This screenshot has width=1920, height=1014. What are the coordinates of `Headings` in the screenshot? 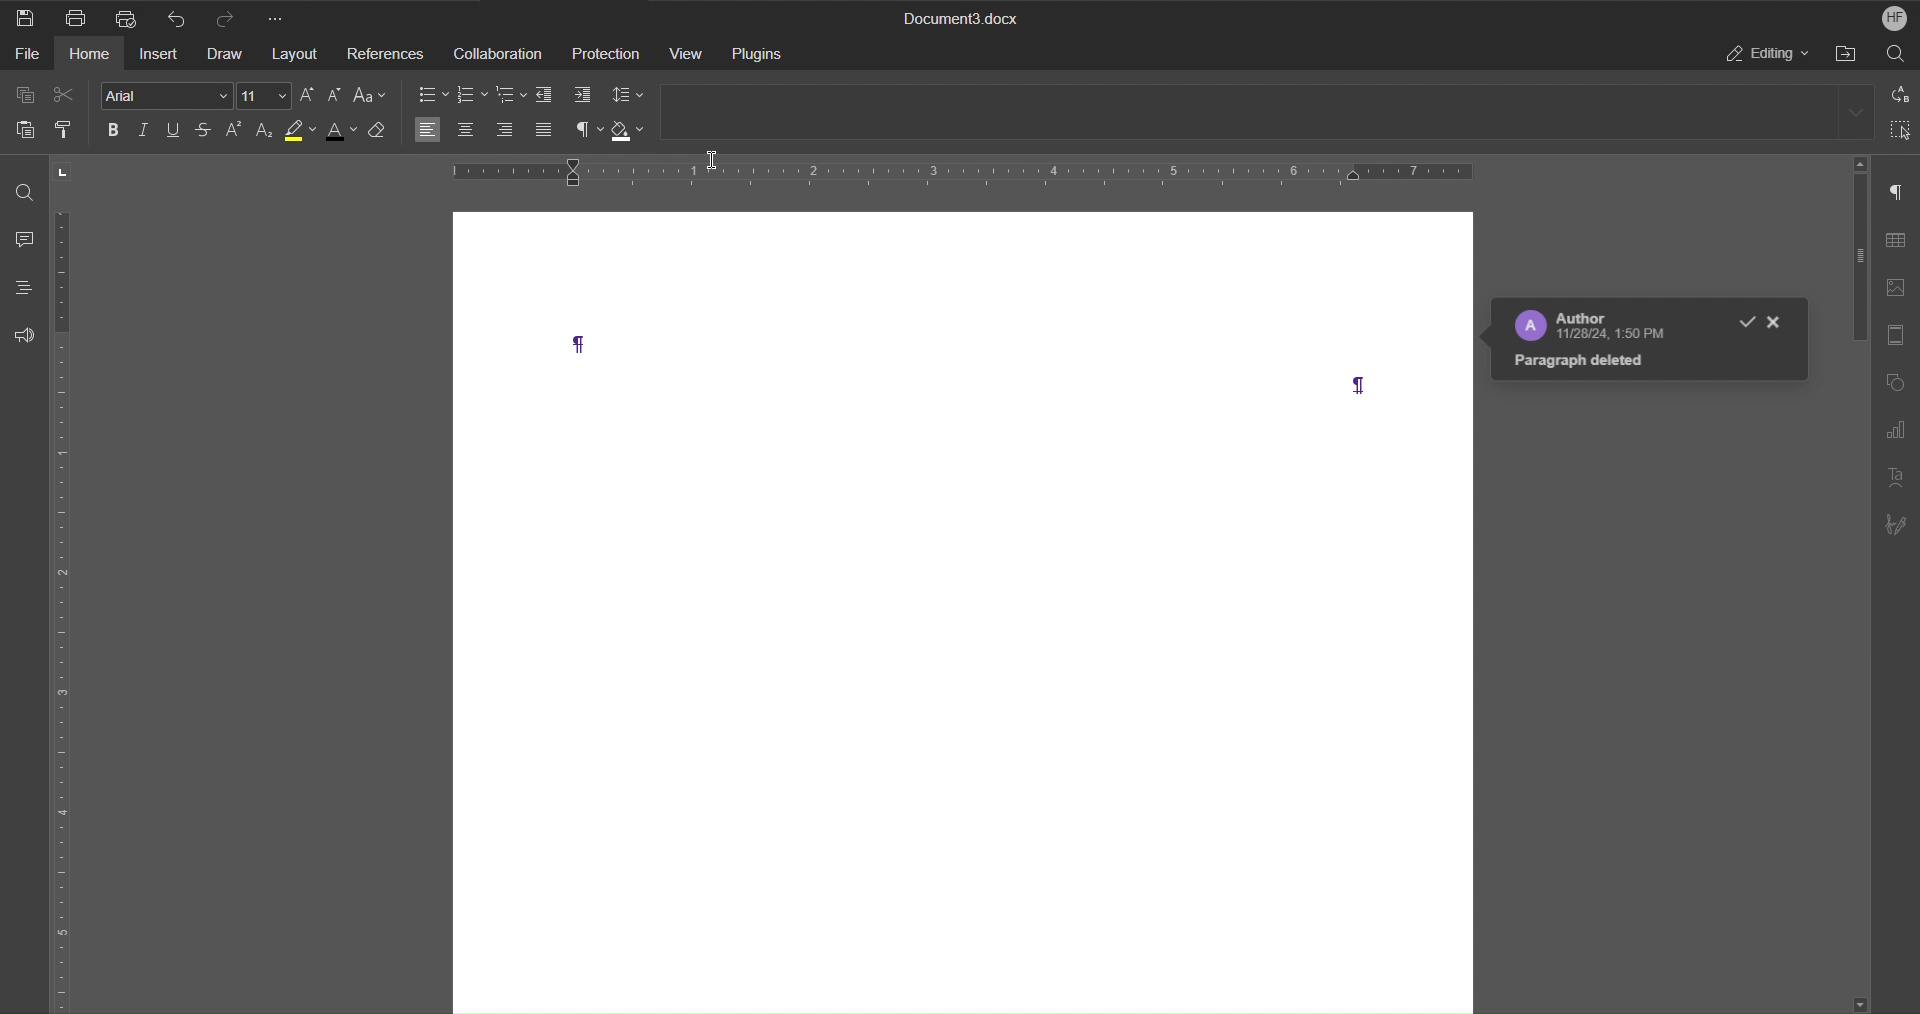 It's located at (23, 287).